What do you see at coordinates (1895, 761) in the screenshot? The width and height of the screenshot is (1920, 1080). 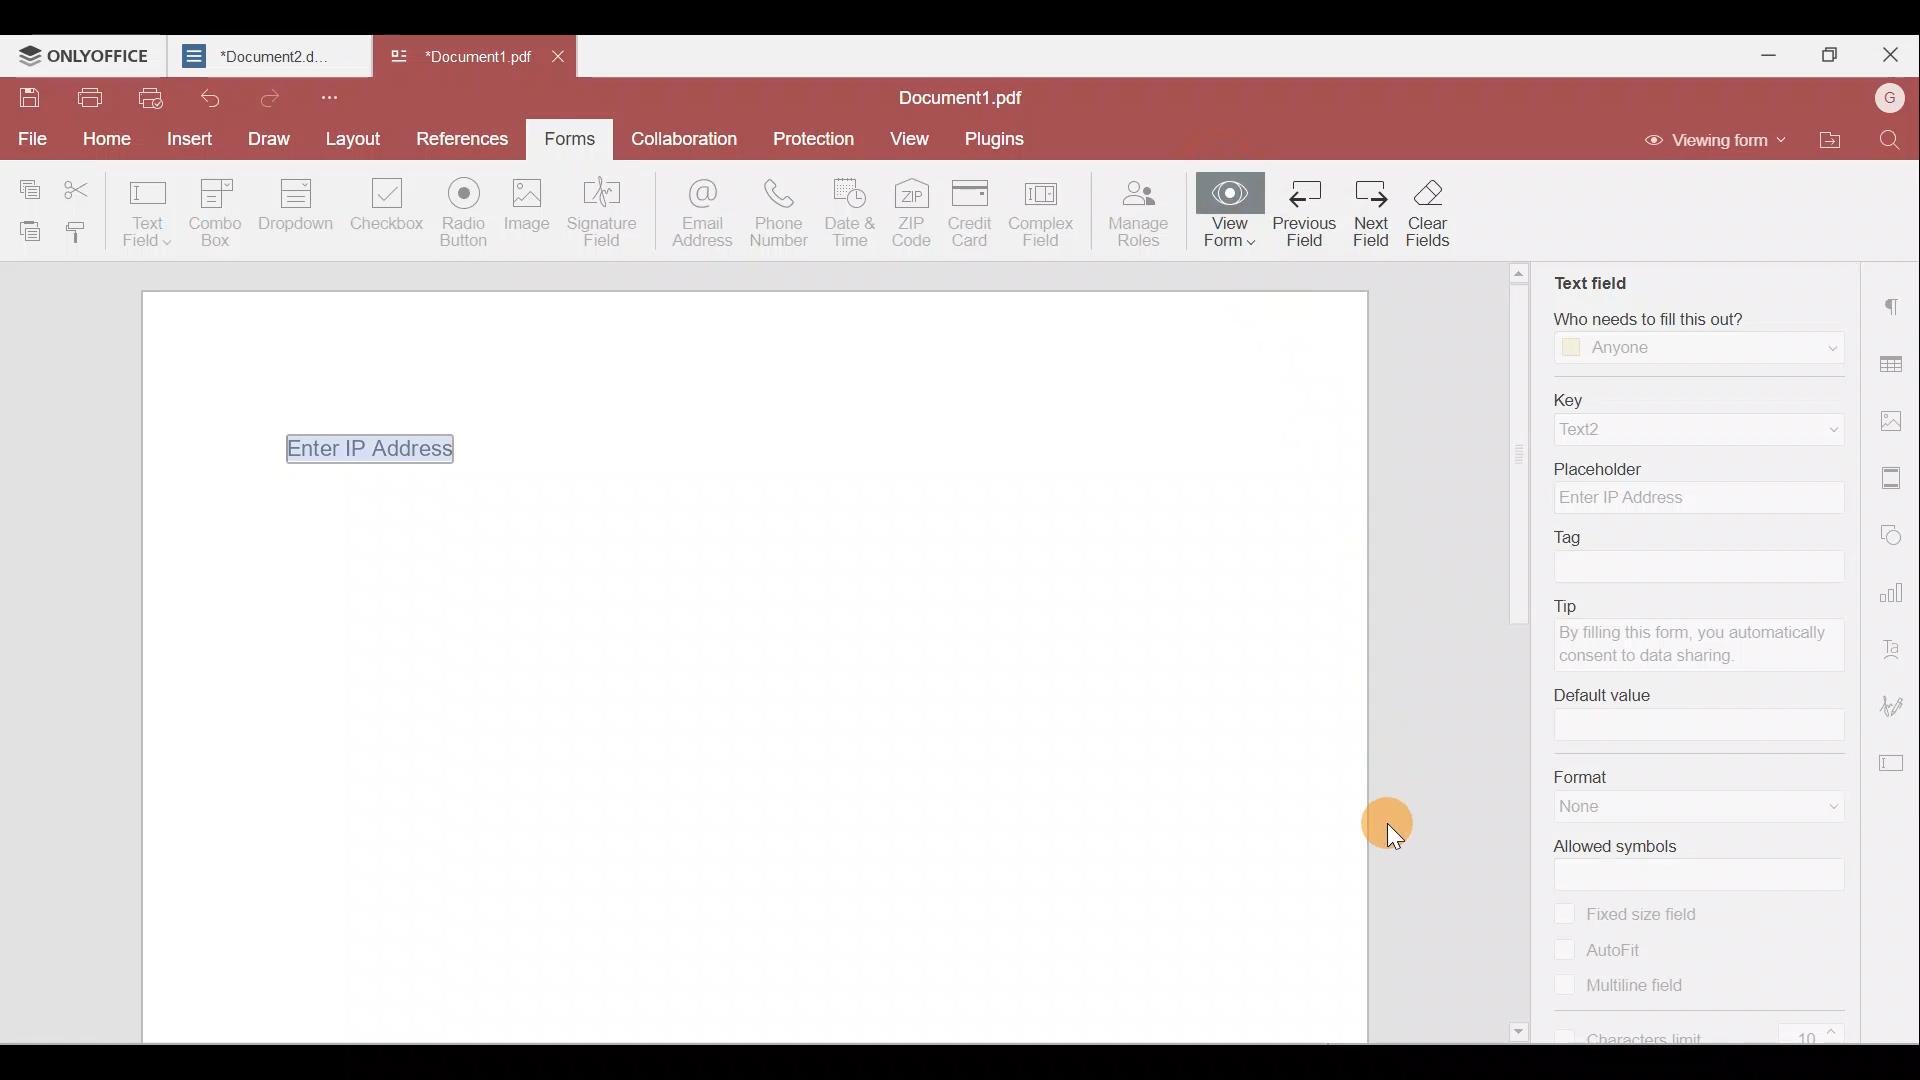 I see `Form settings` at bounding box center [1895, 761].